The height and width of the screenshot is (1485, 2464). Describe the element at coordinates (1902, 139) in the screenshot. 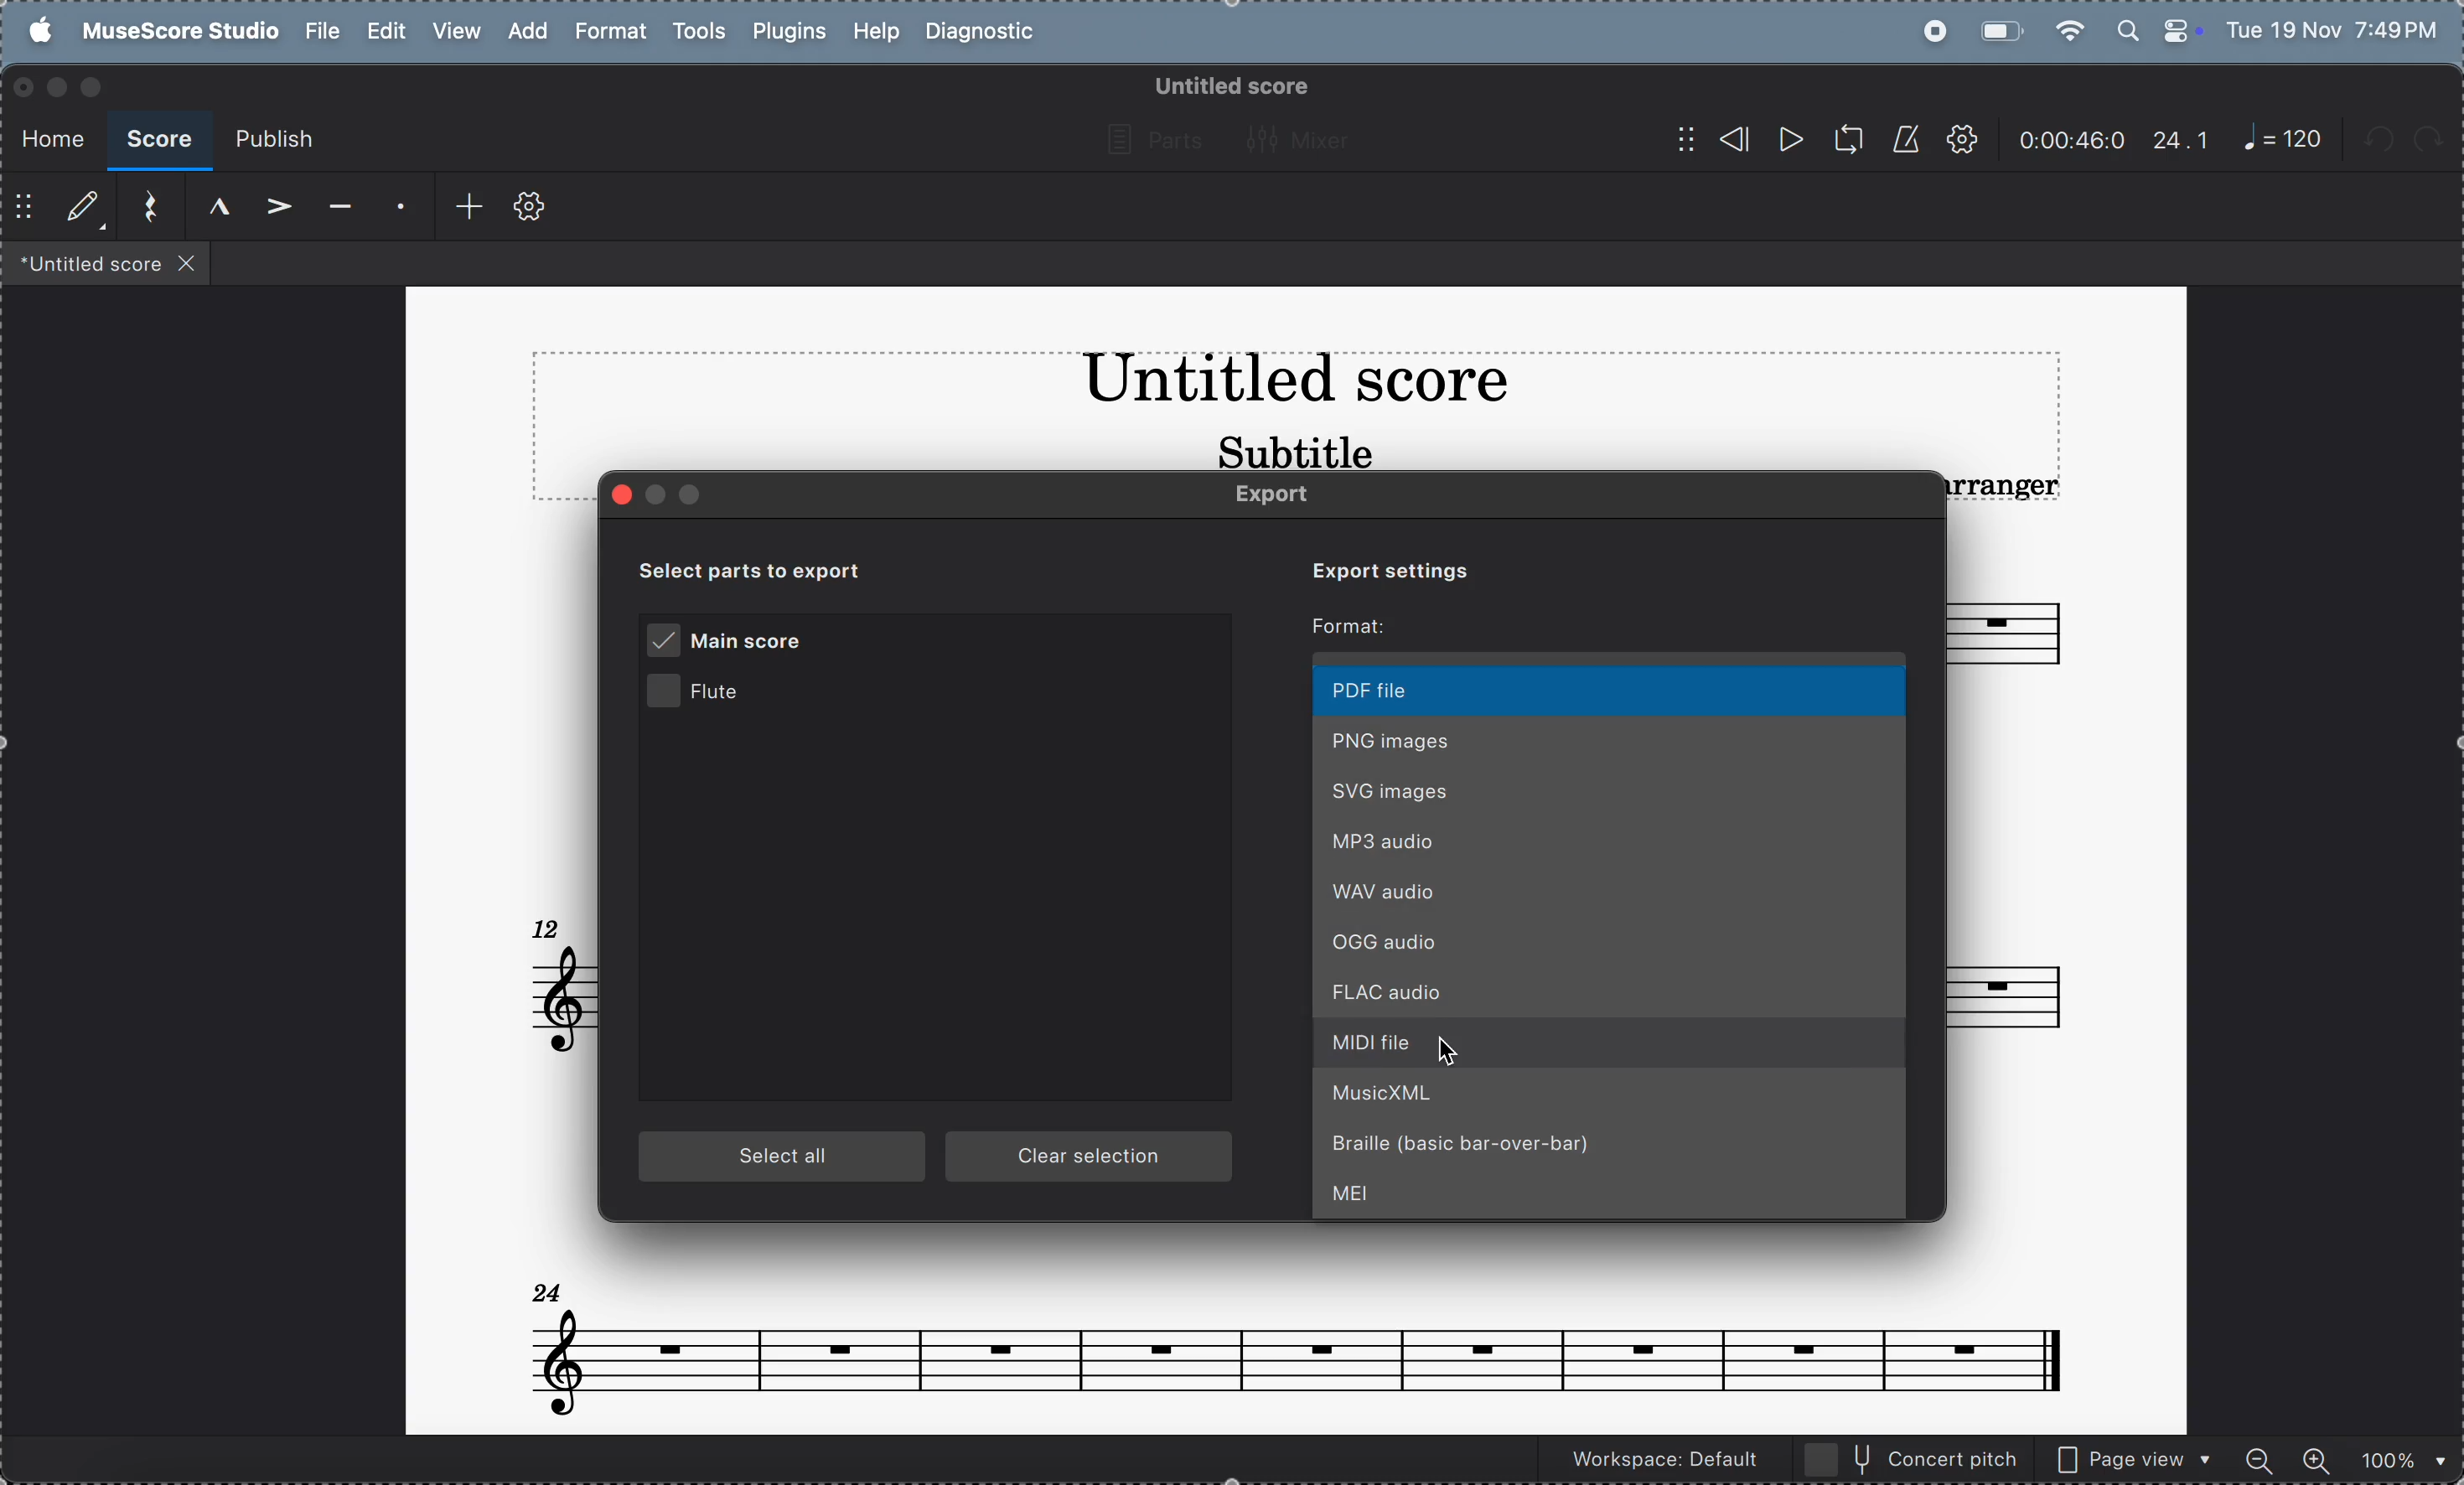

I see `metronnome` at that location.